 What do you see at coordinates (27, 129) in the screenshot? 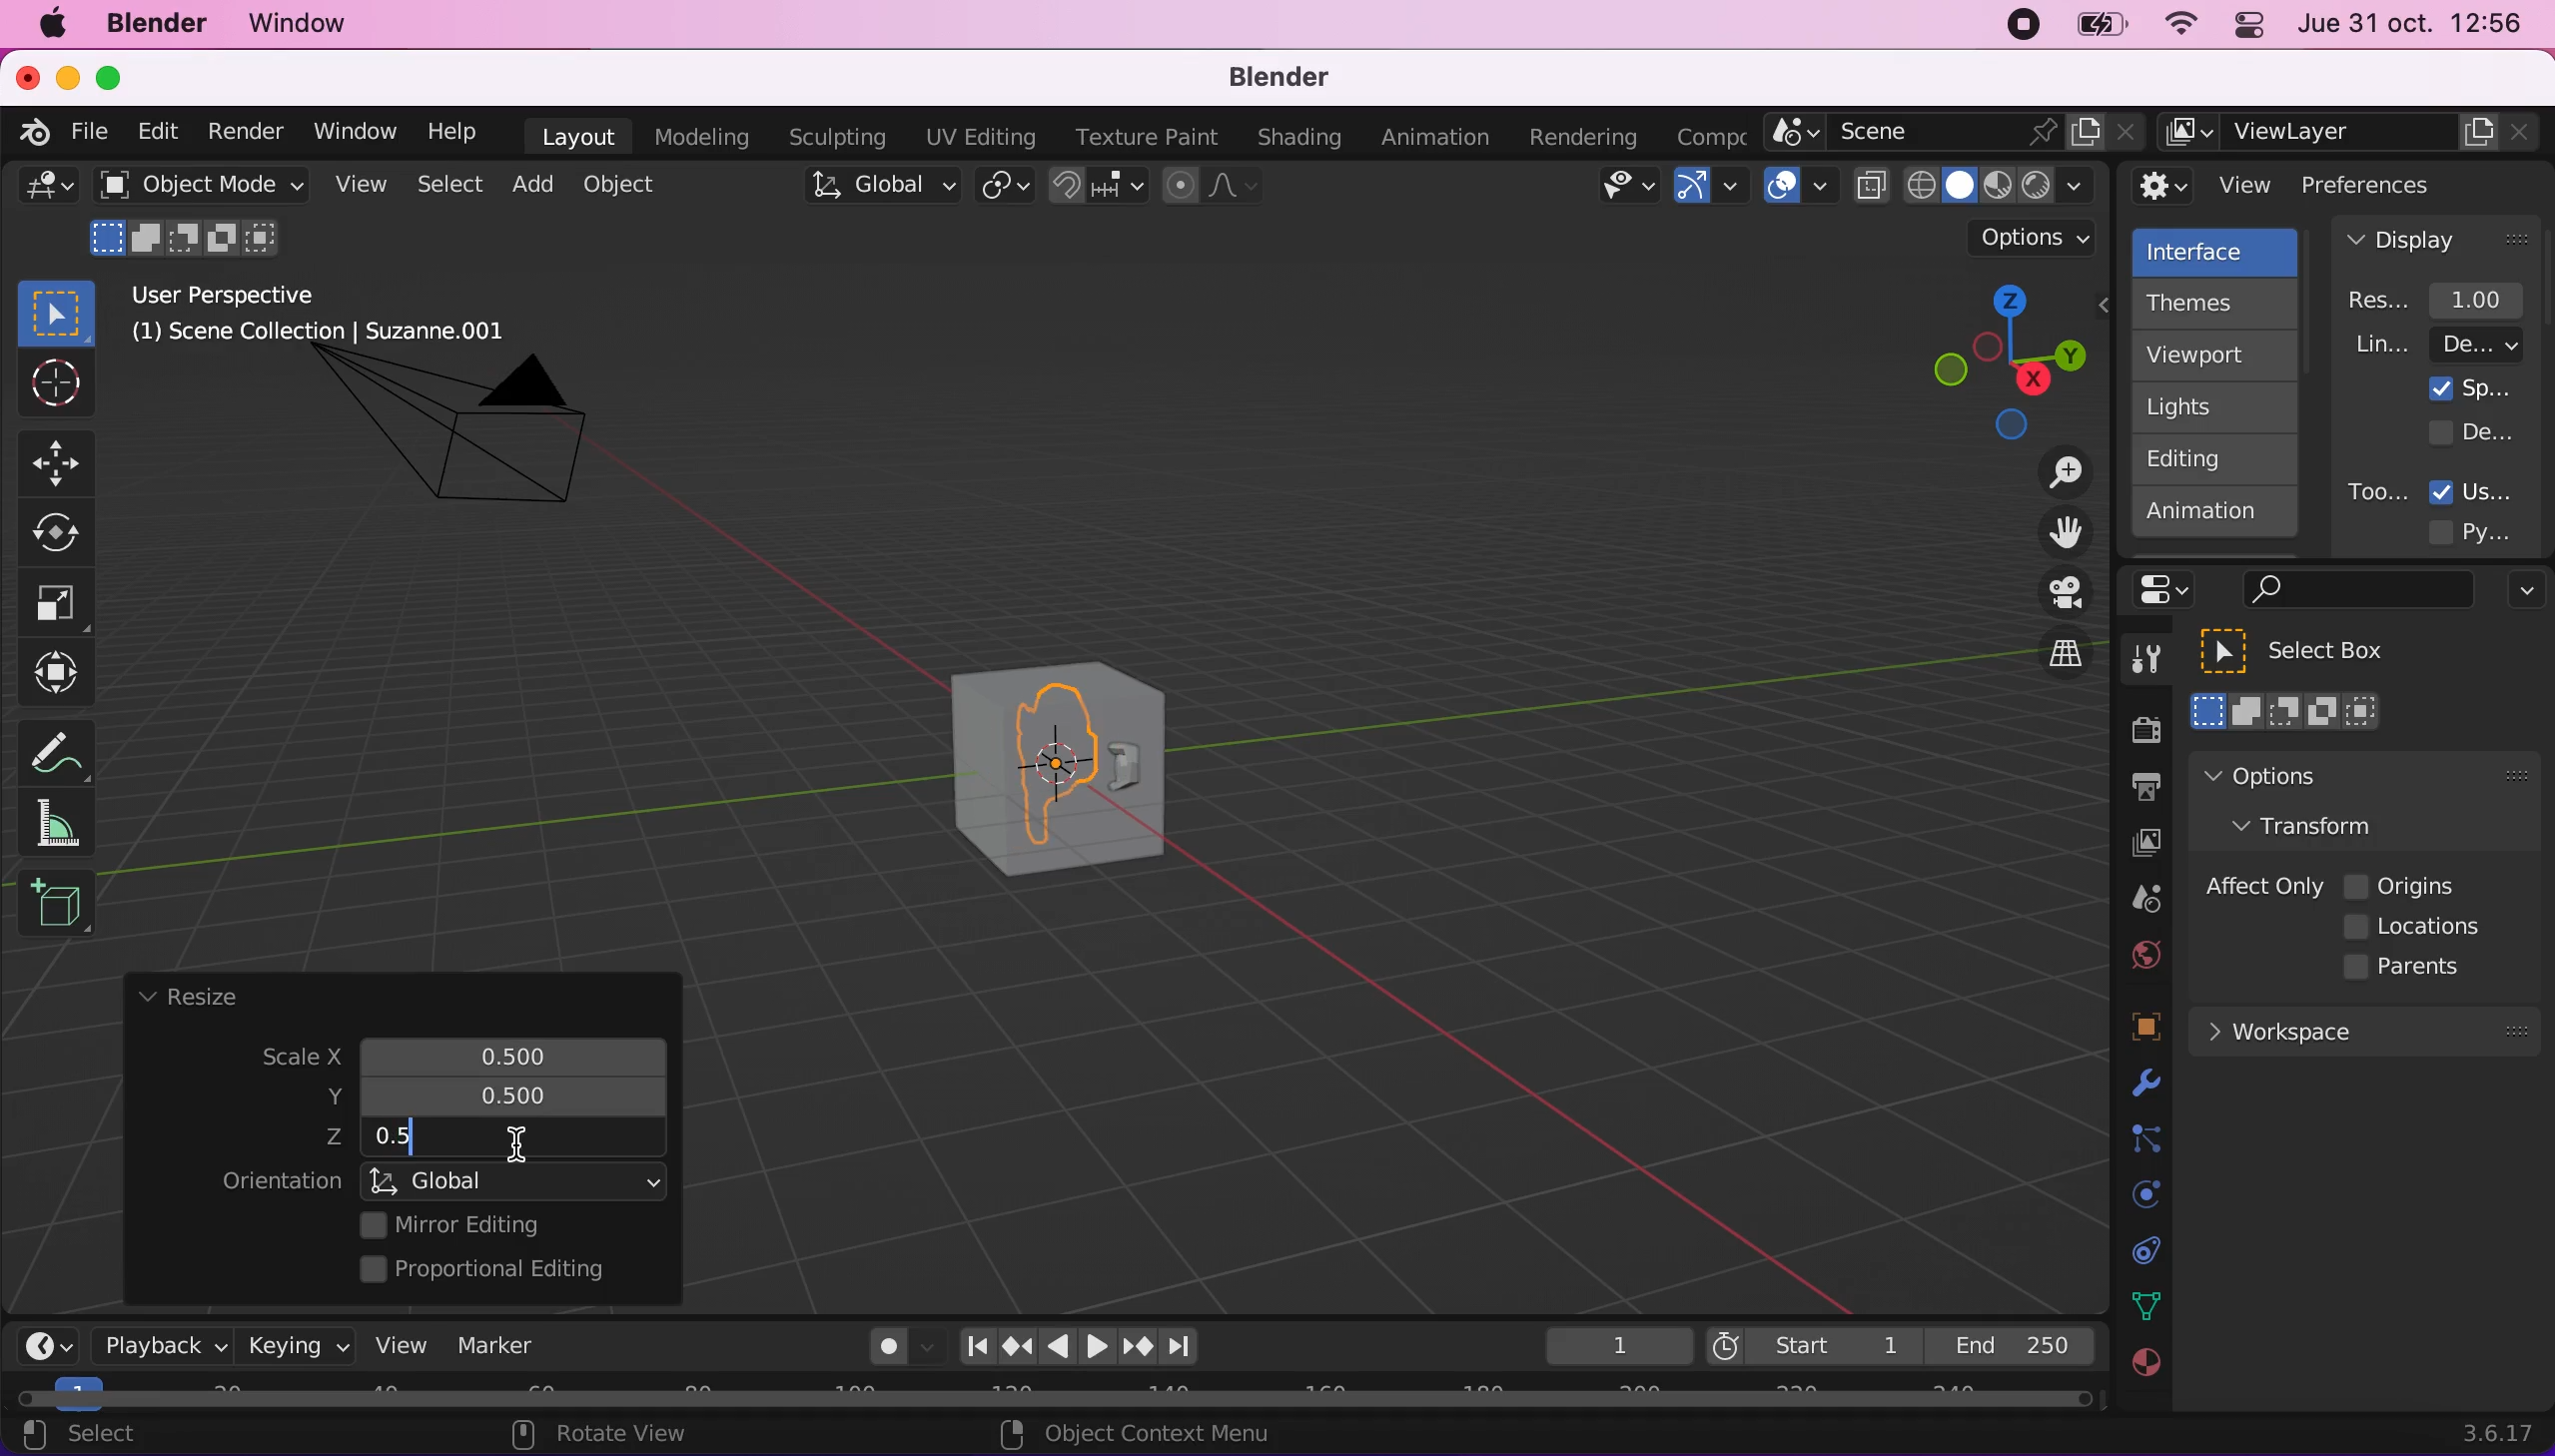
I see `blender` at bounding box center [27, 129].